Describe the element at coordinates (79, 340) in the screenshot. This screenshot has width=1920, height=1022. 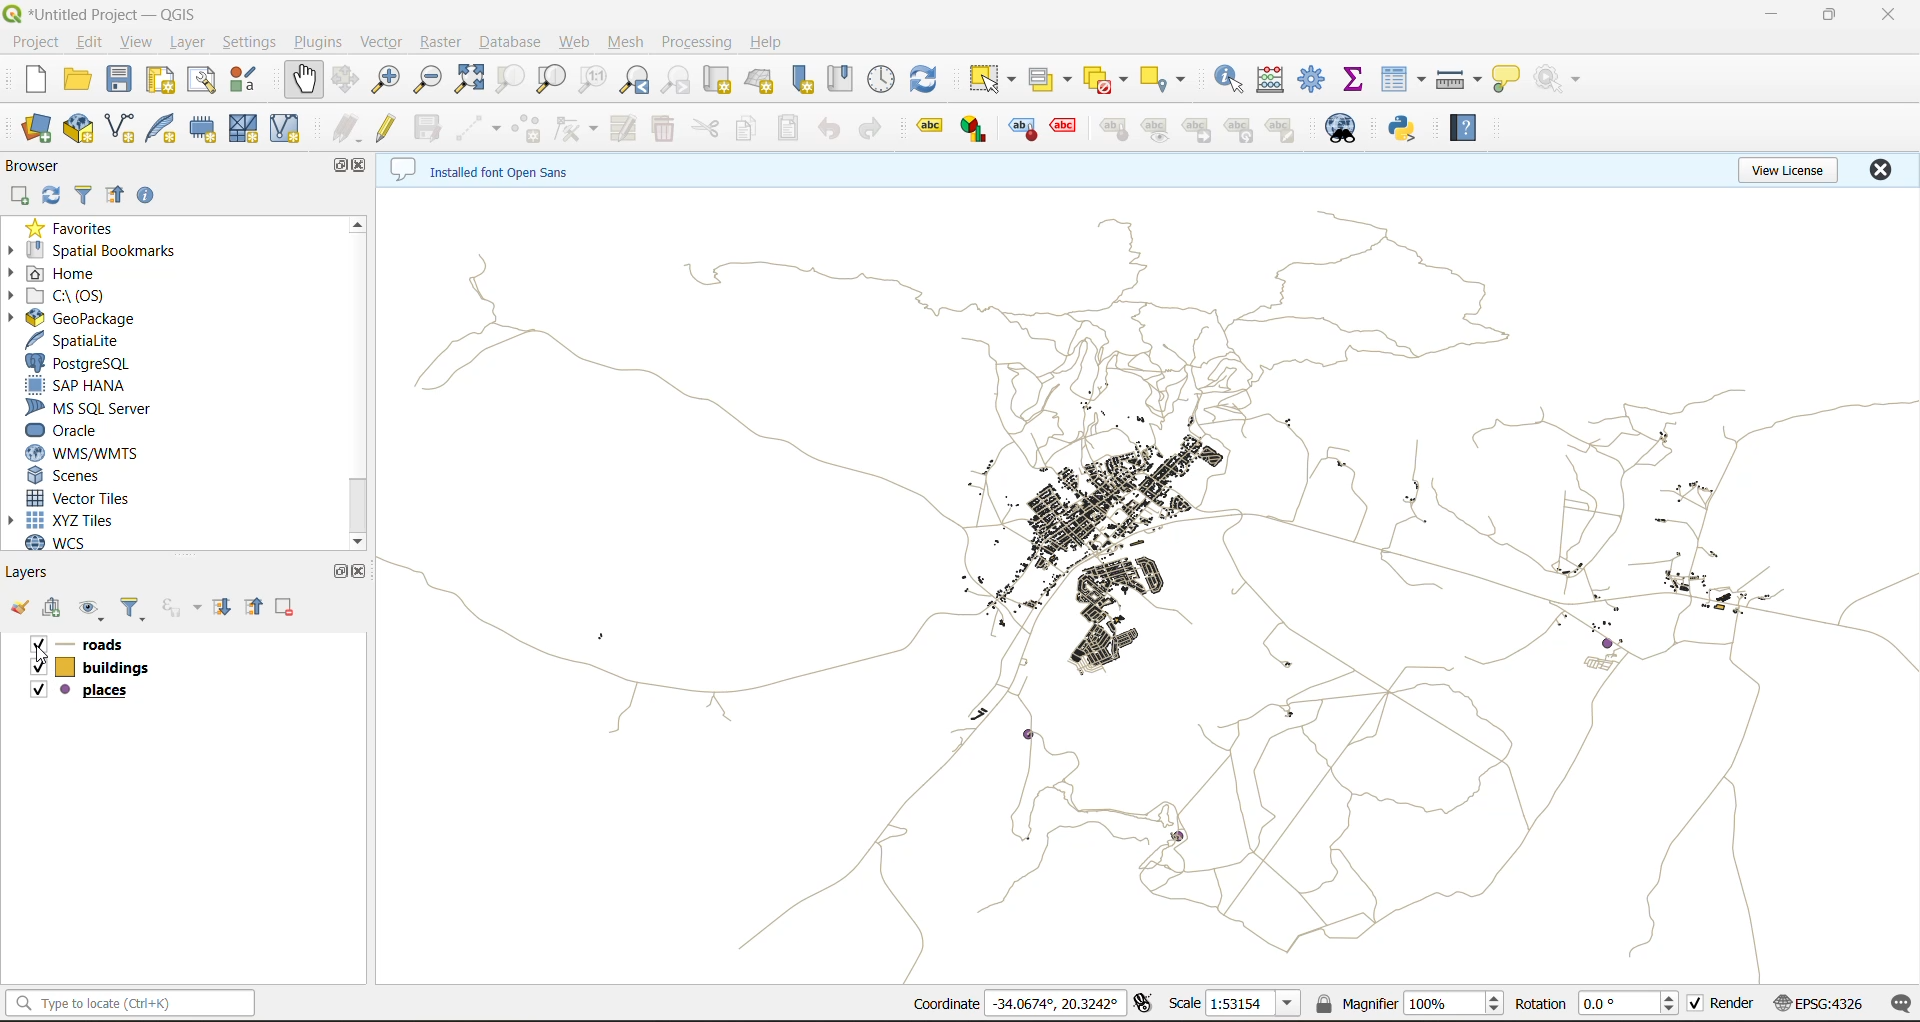
I see `spatialite` at that location.